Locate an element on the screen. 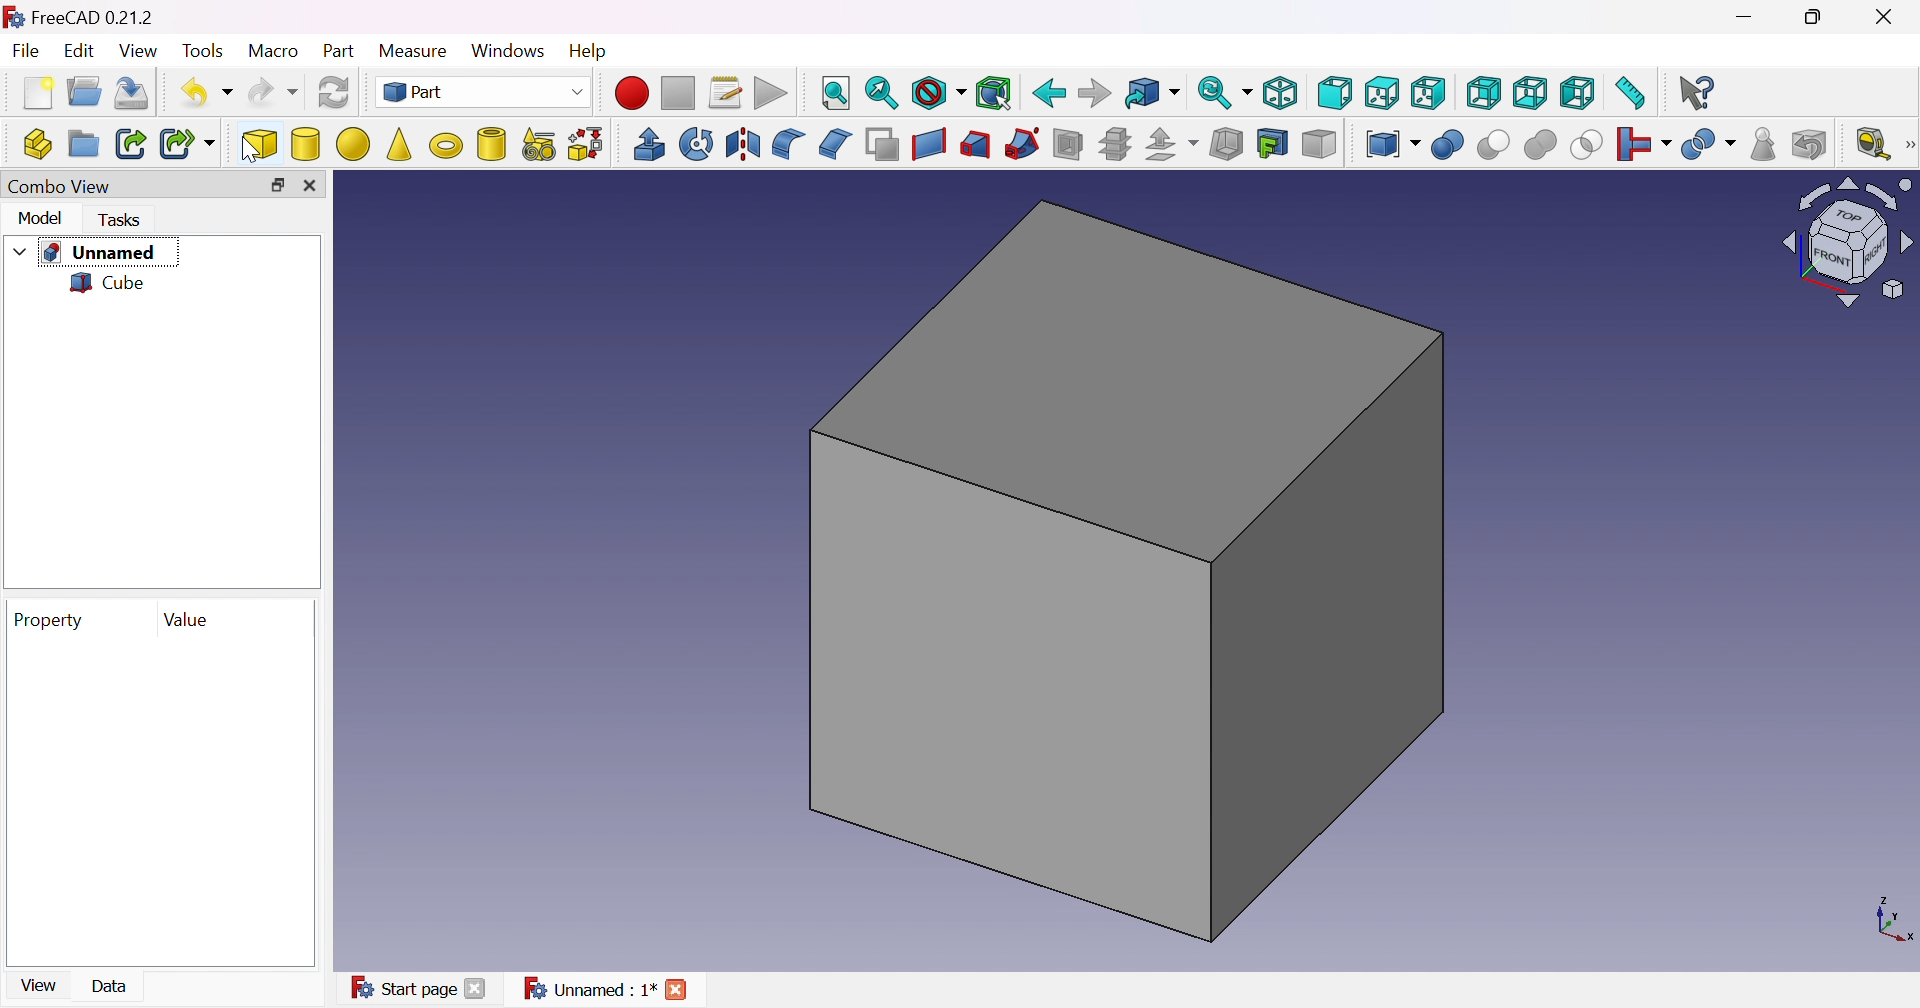 This screenshot has width=1920, height=1008. Macro recording is located at coordinates (629, 94).